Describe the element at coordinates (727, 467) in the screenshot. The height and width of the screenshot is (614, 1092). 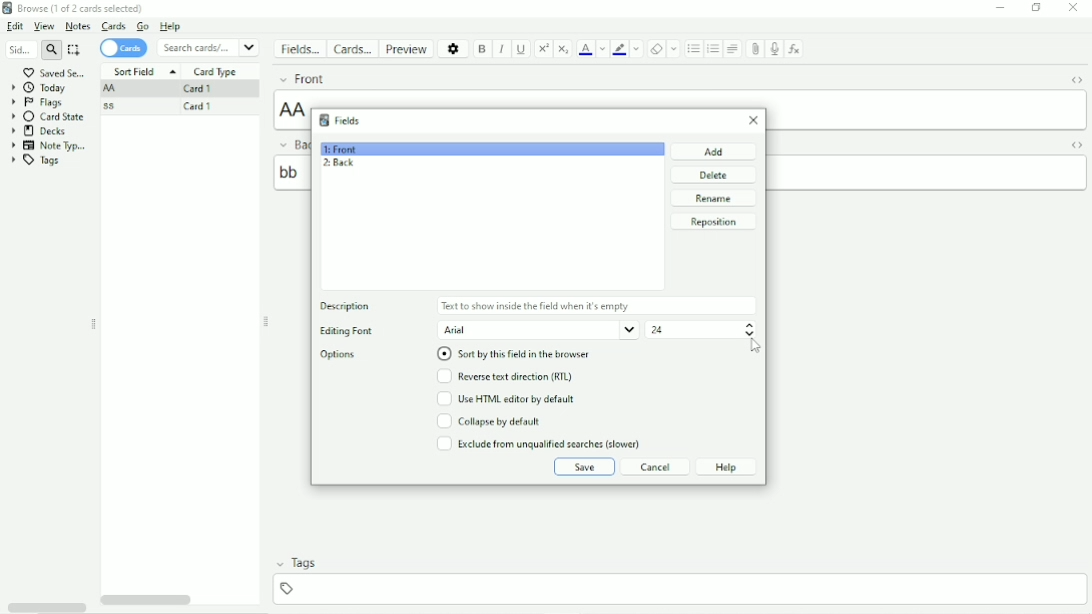
I see `Help` at that location.